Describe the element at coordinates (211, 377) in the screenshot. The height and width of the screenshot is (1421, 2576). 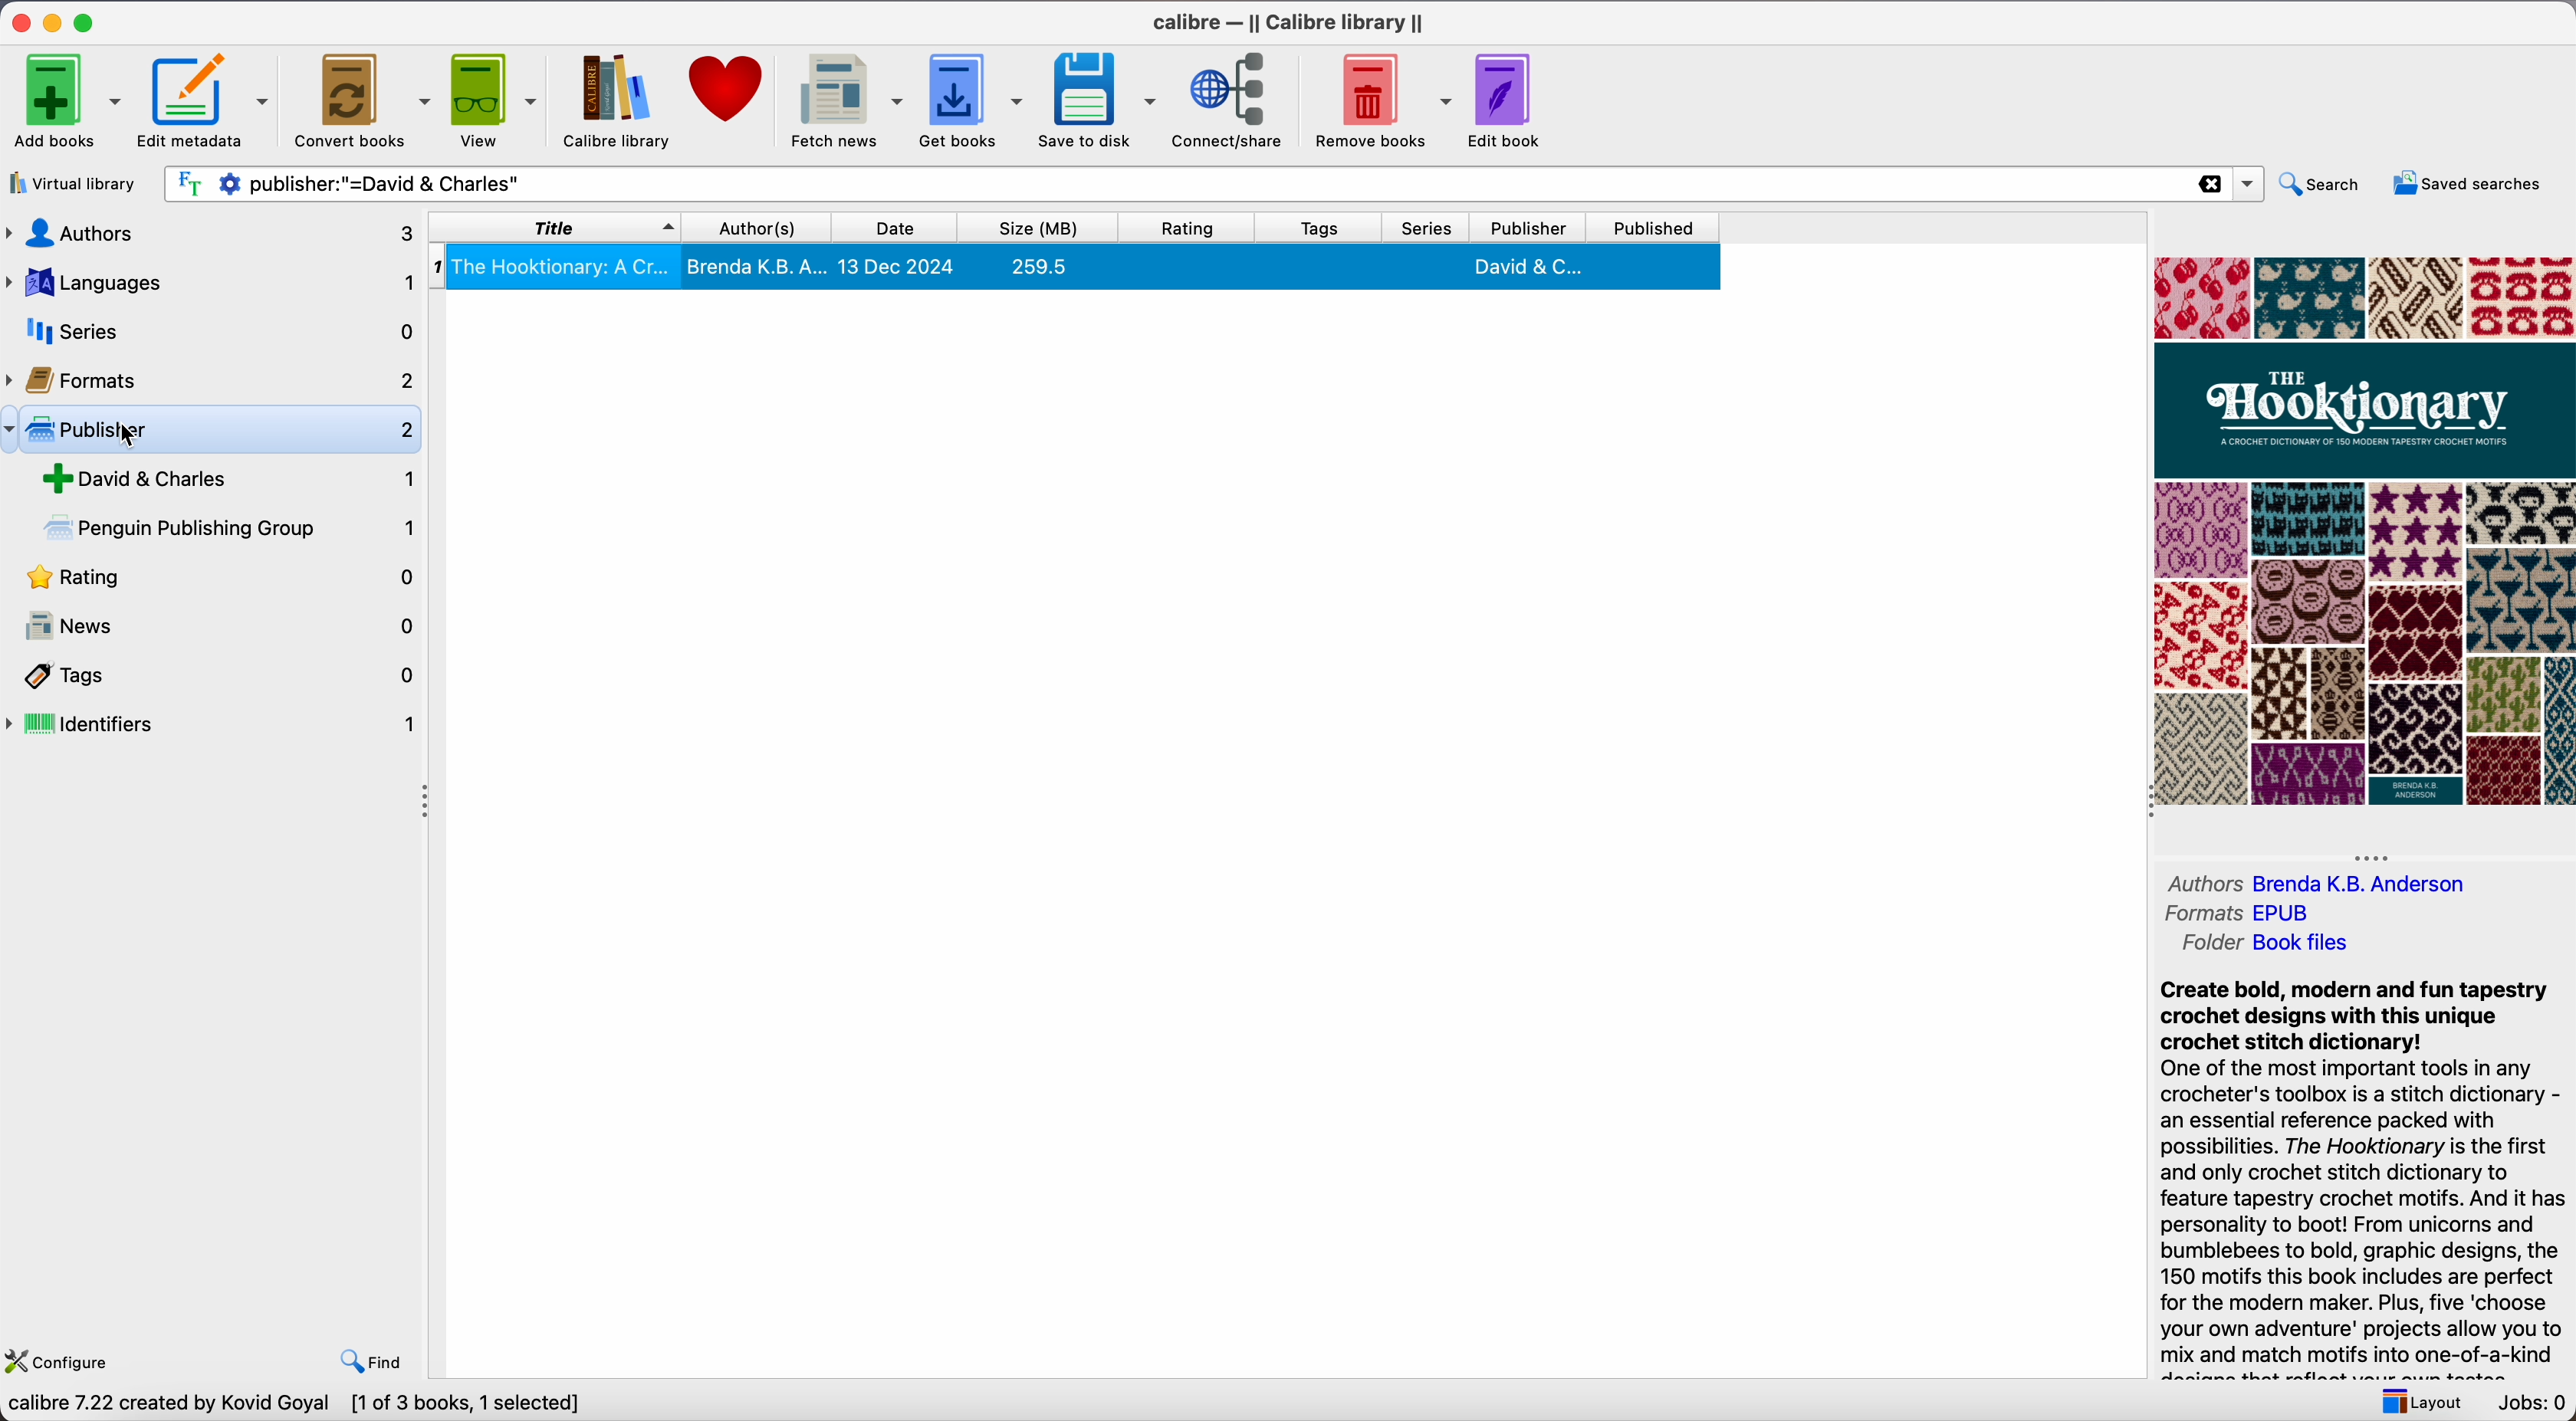
I see `formats` at that location.